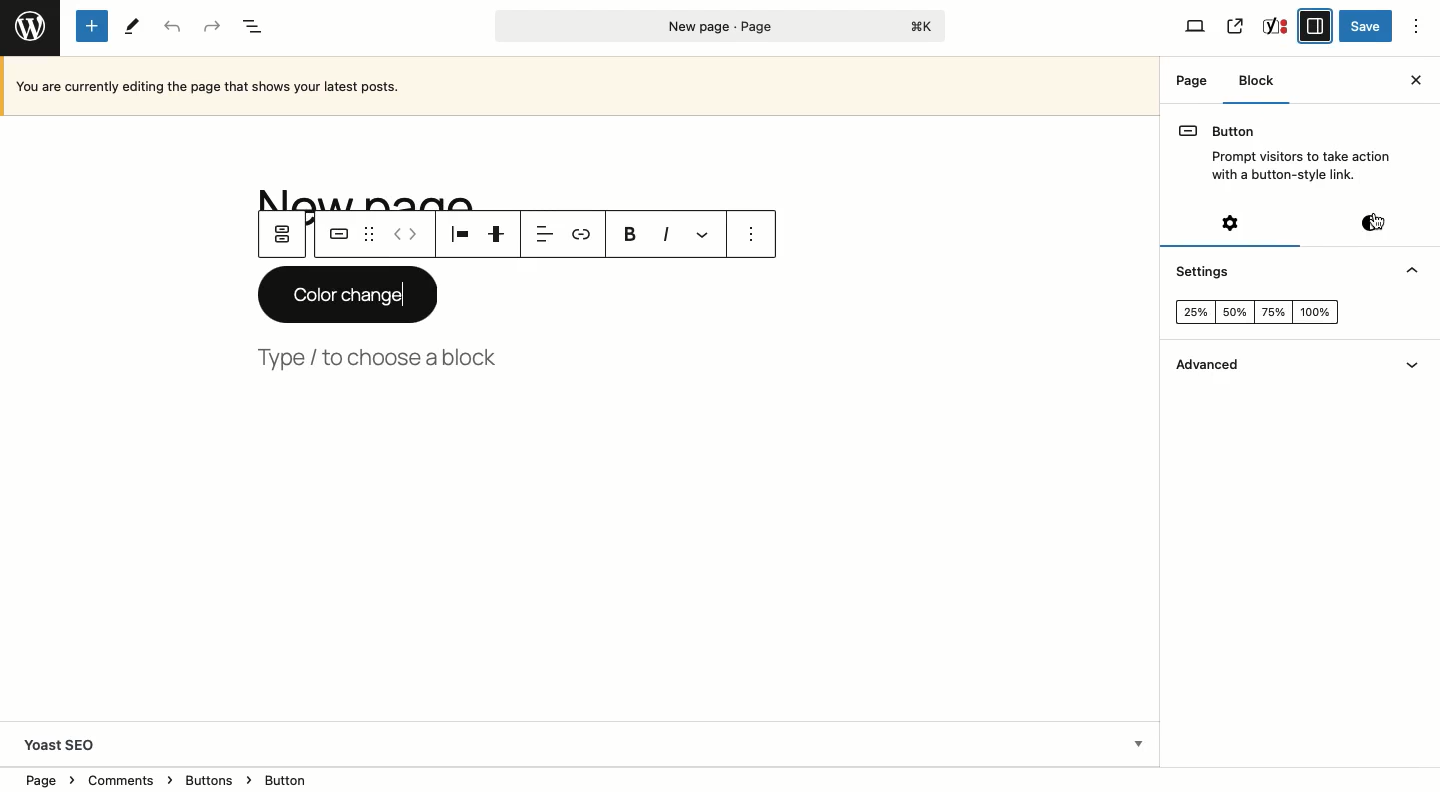 The image size is (1440, 792). Describe the element at coordinates (580, 778) in the screenshot. I see `Location` at that location.